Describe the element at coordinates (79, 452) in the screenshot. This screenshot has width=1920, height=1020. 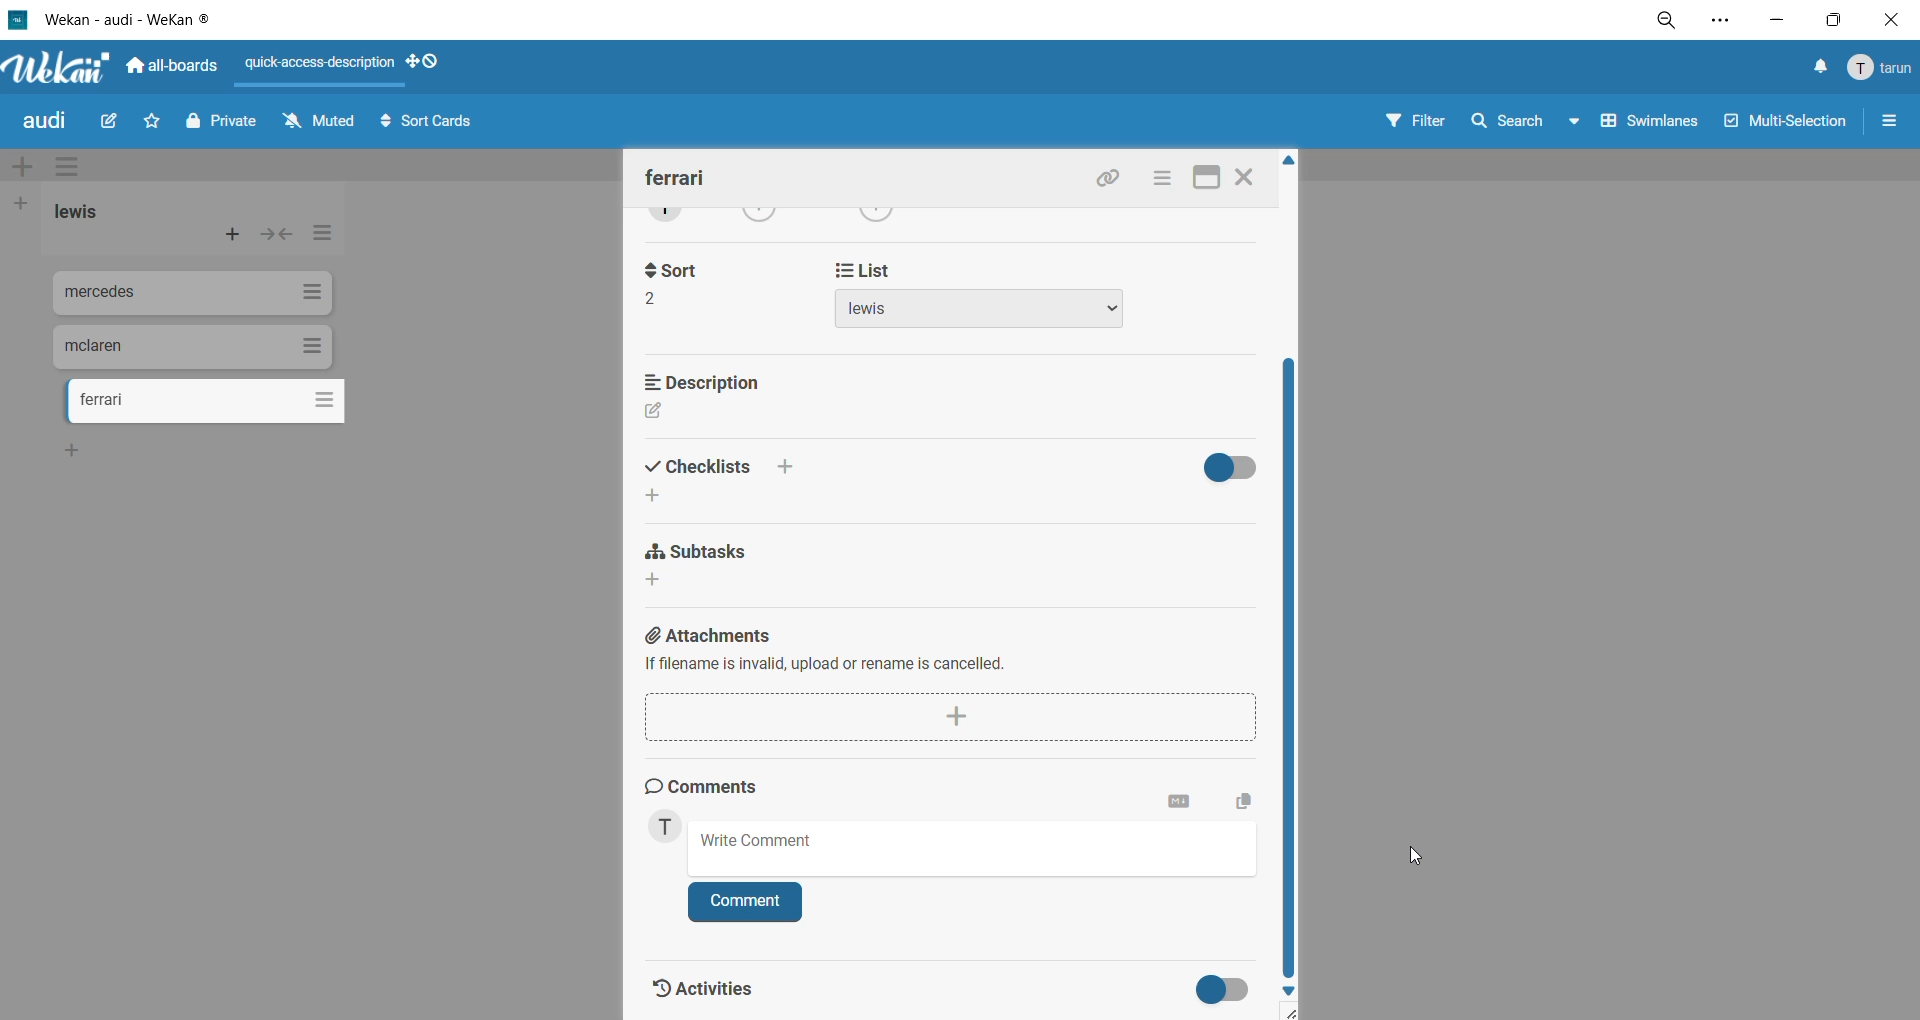
I see `add` at that location.